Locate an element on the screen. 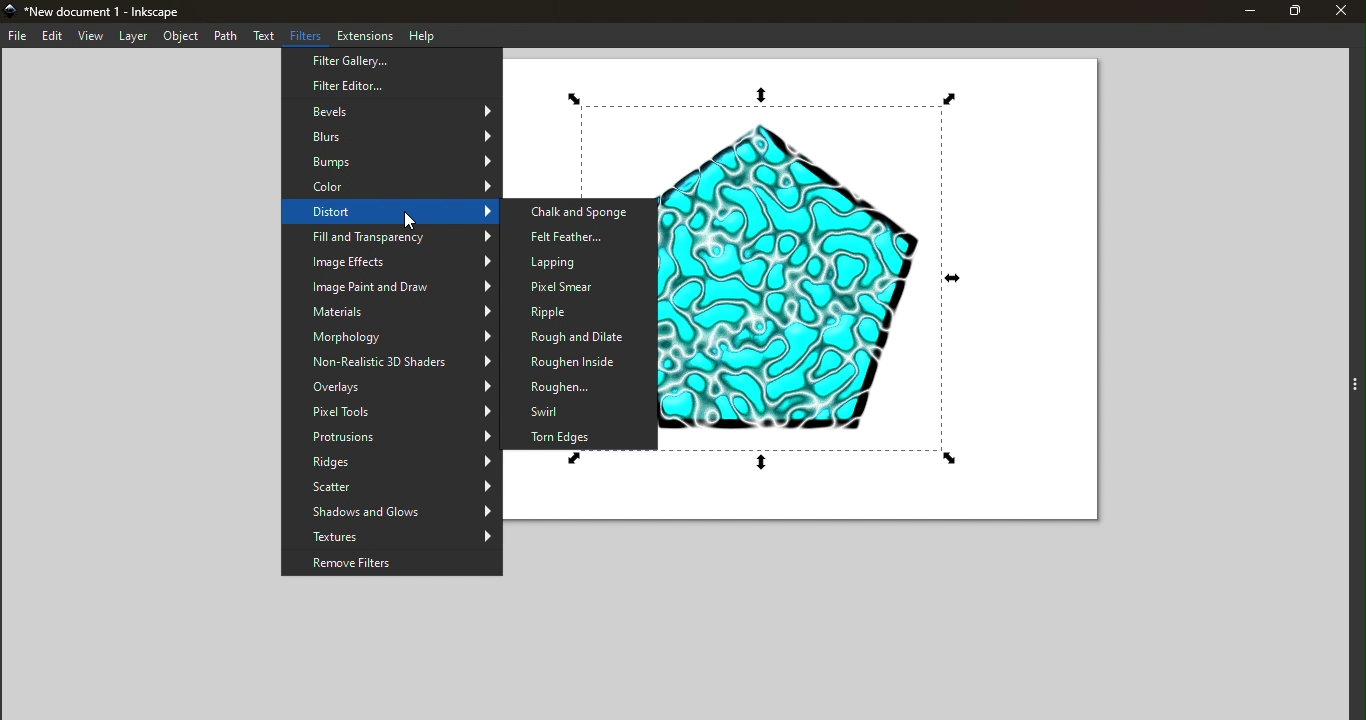 The width and height of the screenshot is (1366, 720). Felt Feather is located at coordinates (579, 237).